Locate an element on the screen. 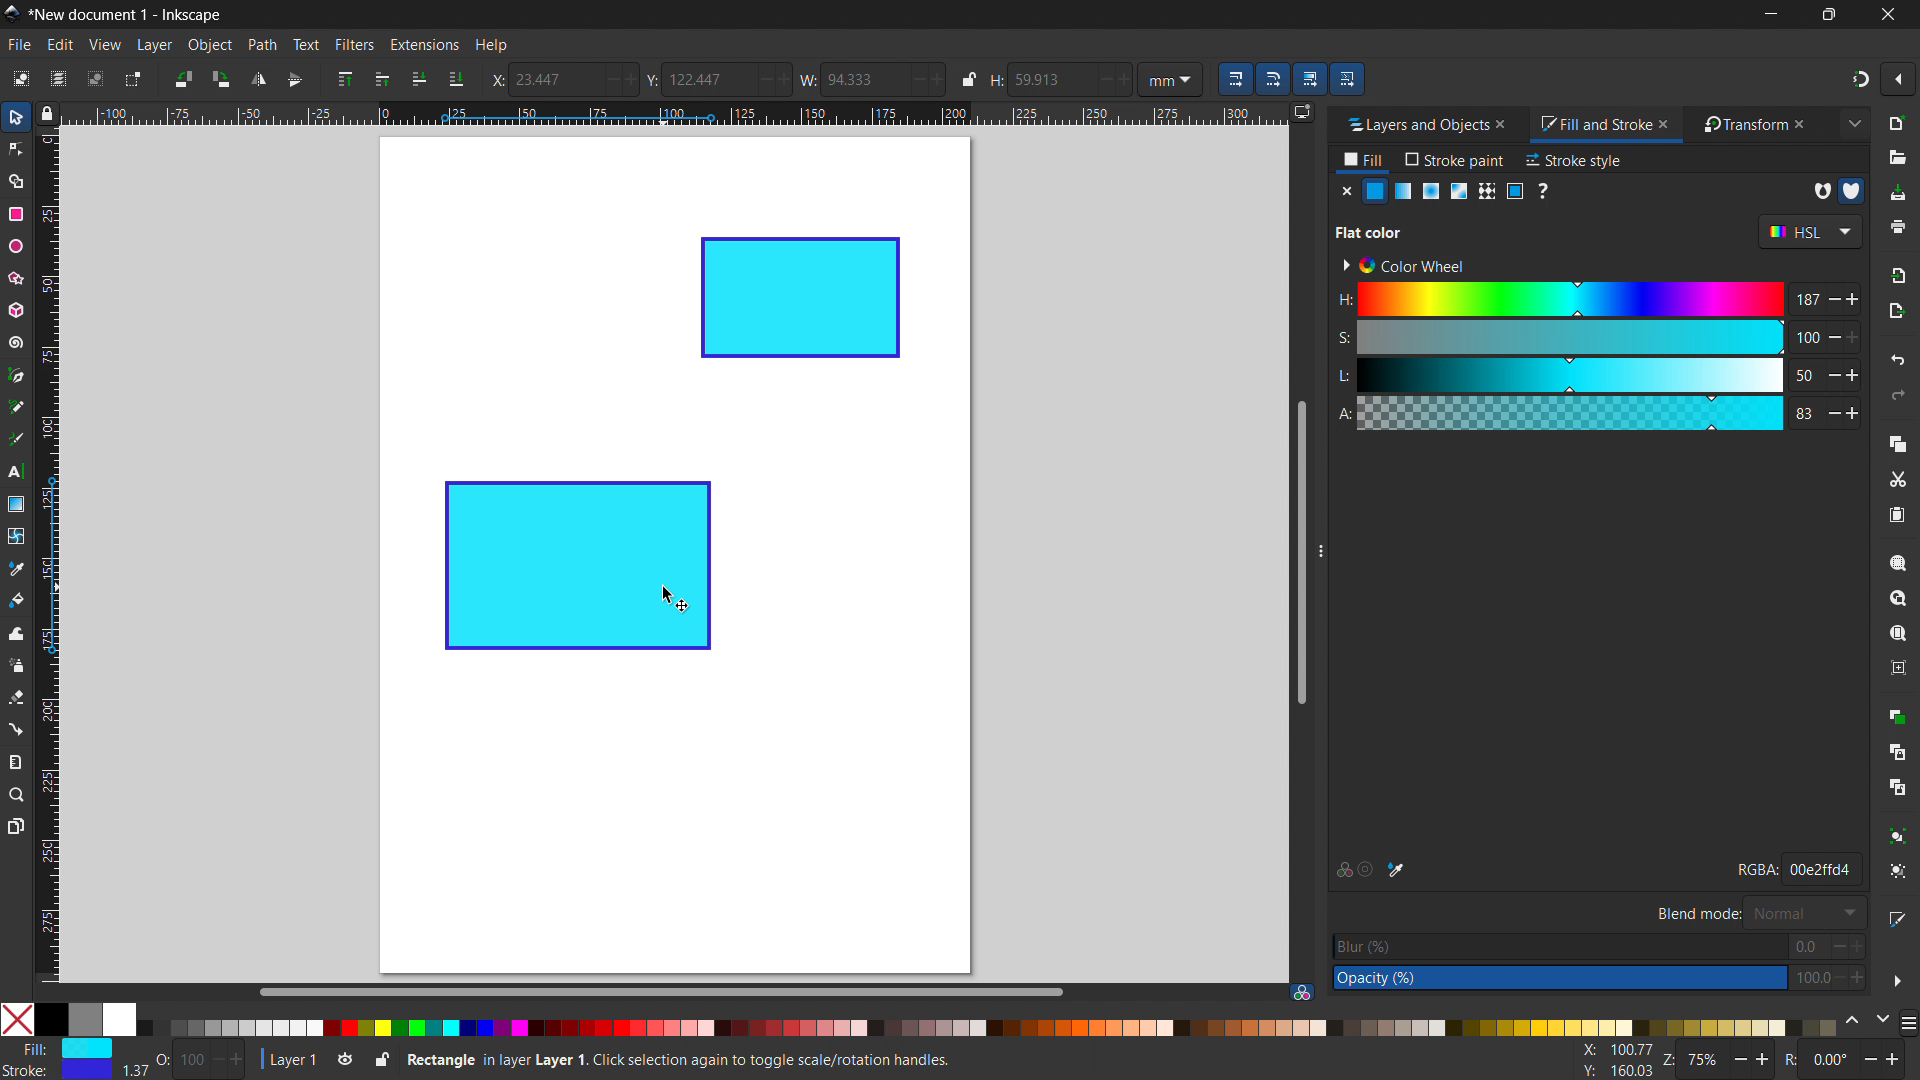 This screenshot has width=1920, height=1080. pages tool is located at coordinates (17, 825).